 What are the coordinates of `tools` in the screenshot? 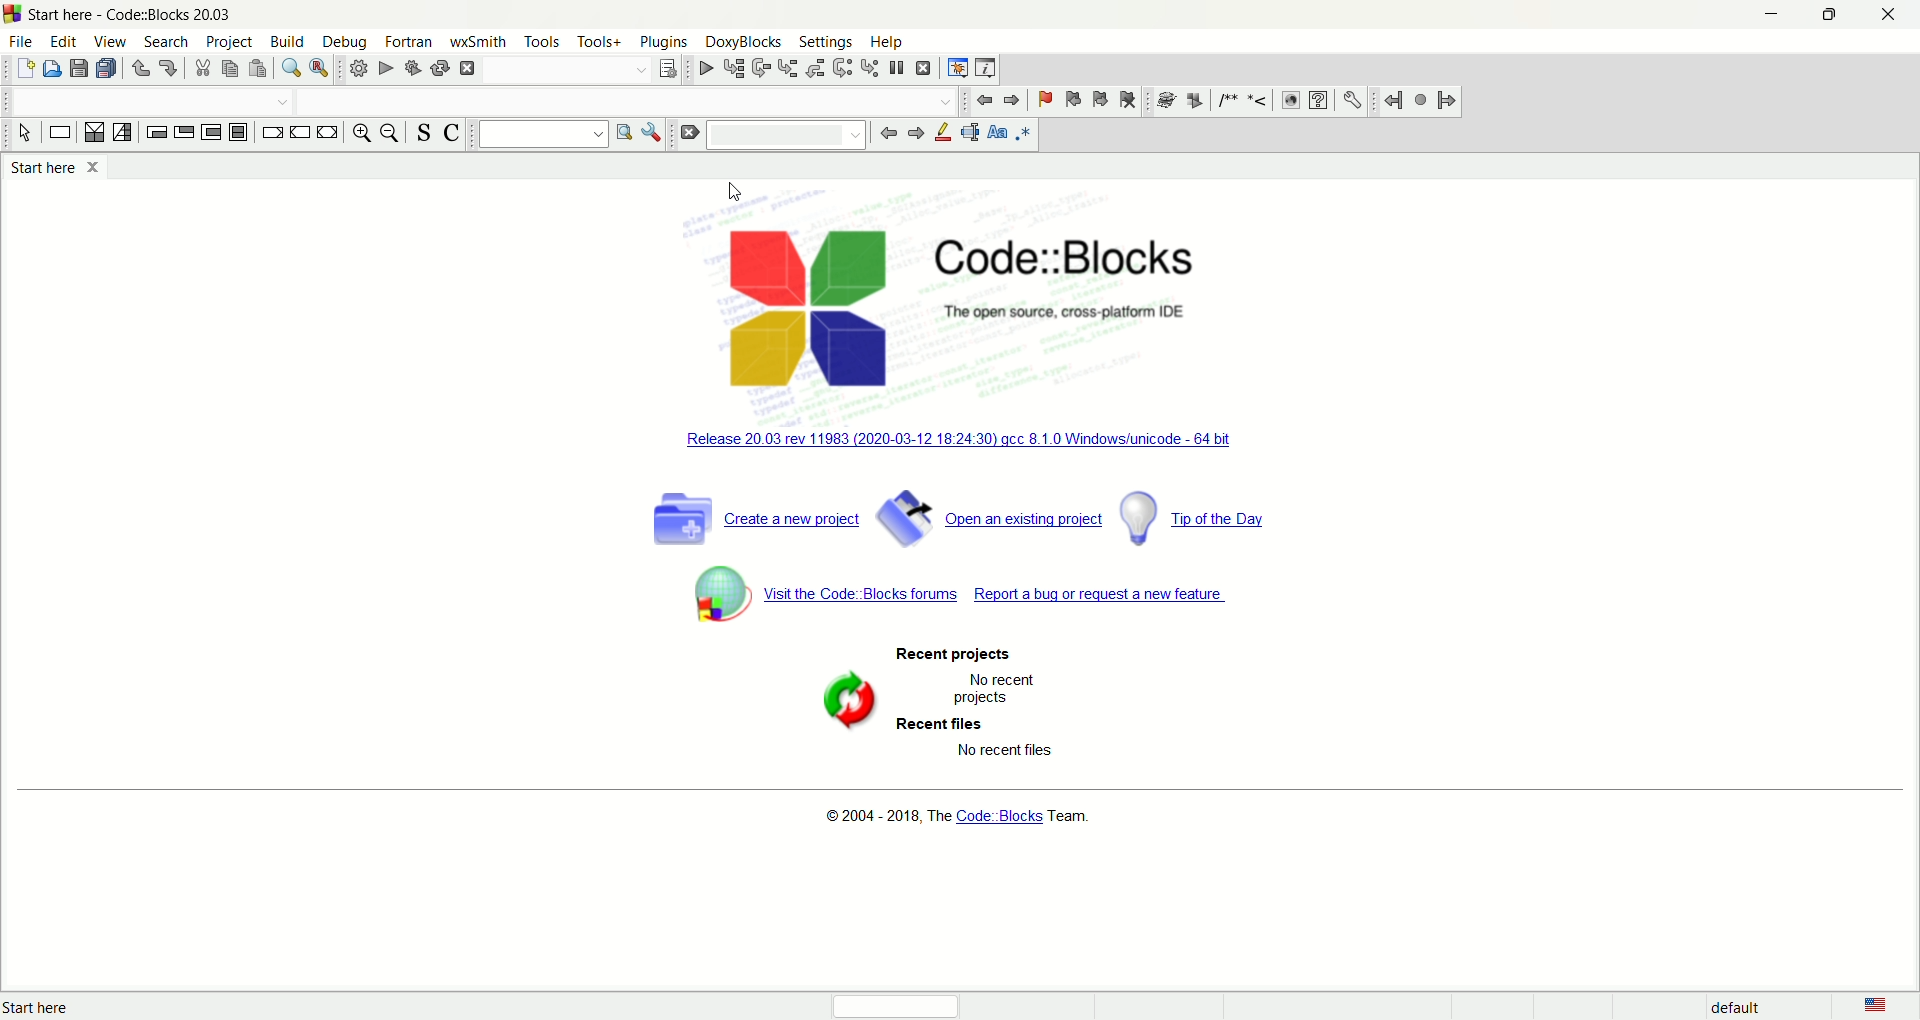 It's located at (541, 42).